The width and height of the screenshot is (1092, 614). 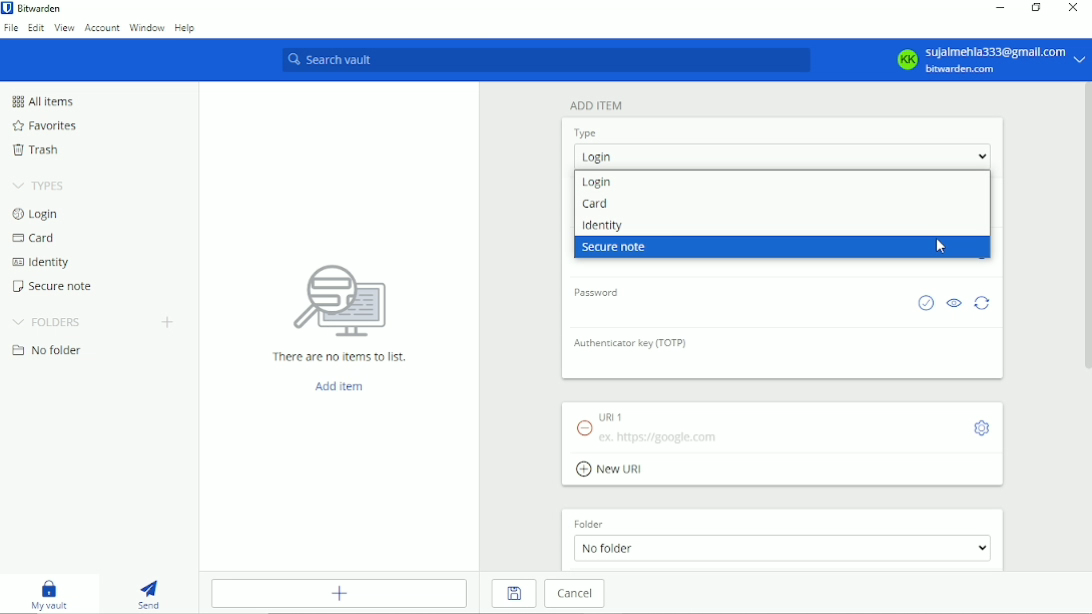 I want to click on Generate password, so click(x=982, y=303).